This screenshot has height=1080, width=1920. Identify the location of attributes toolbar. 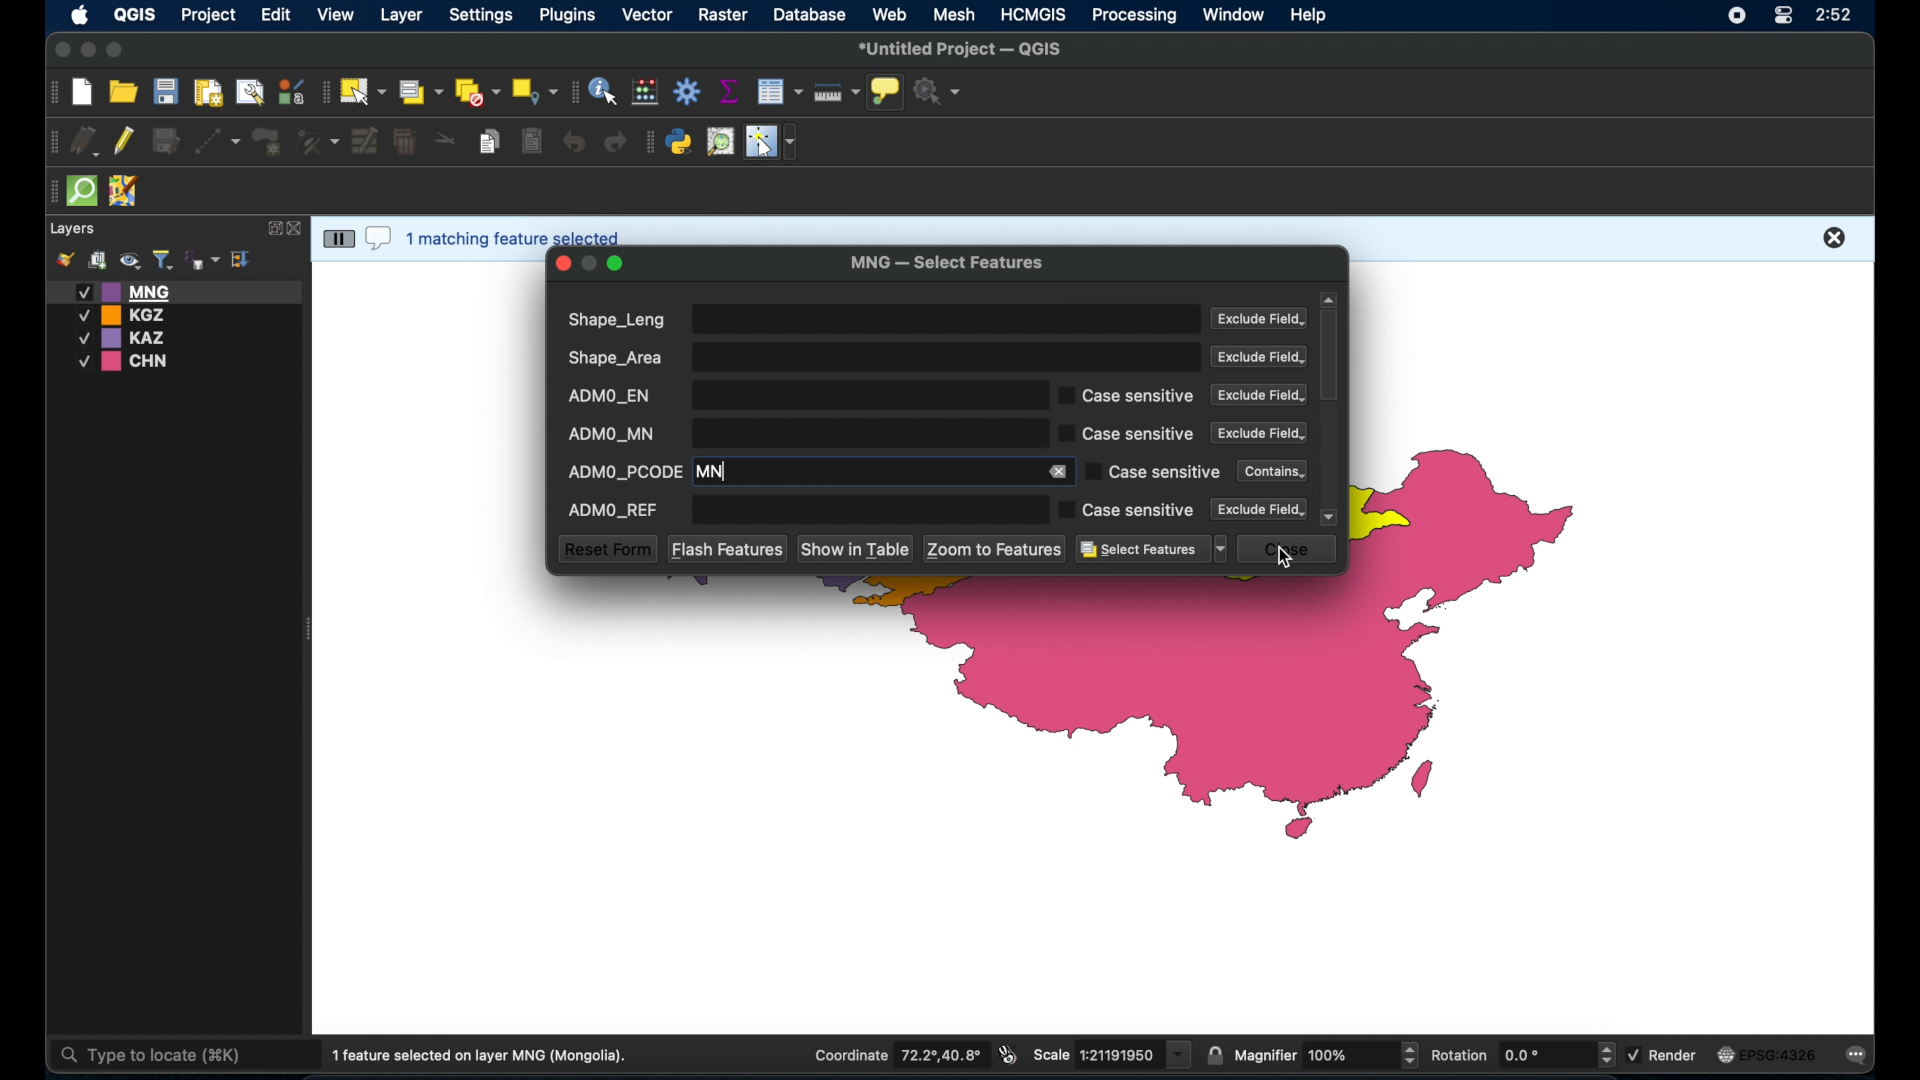
(573, 92).